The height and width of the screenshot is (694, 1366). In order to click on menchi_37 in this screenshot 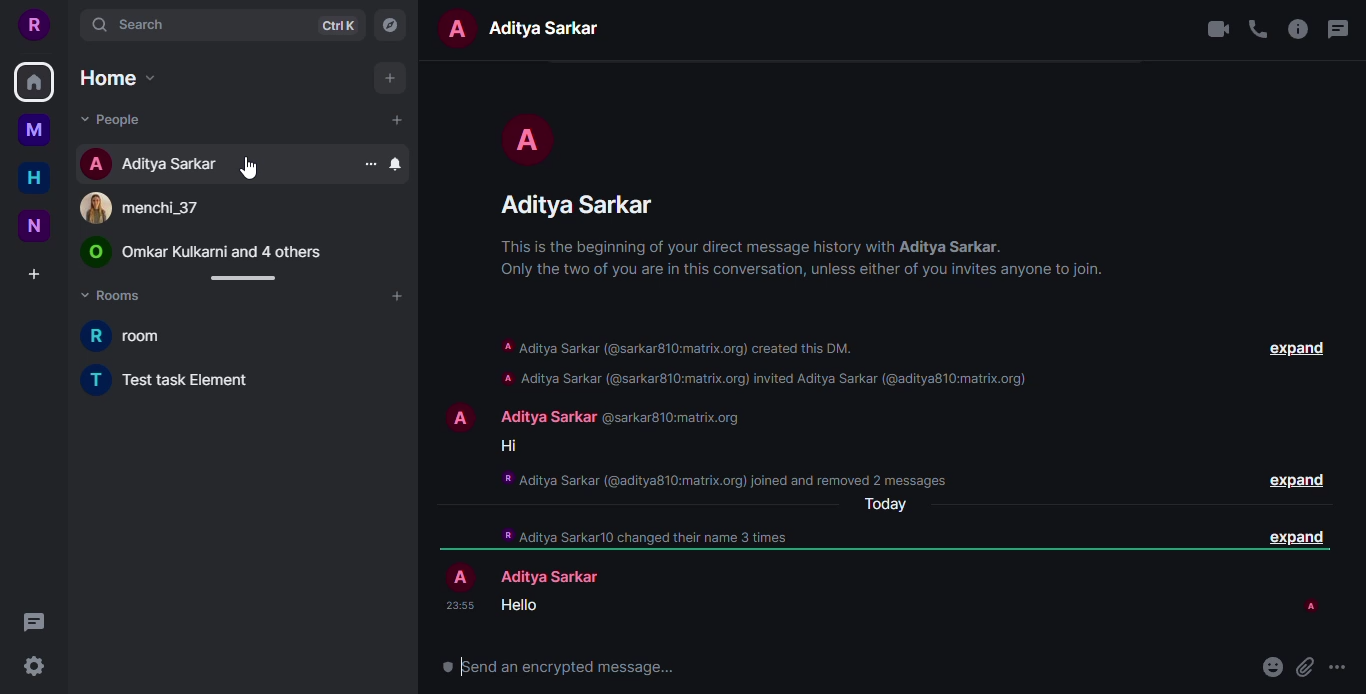, I will do `click(137, 209)`.